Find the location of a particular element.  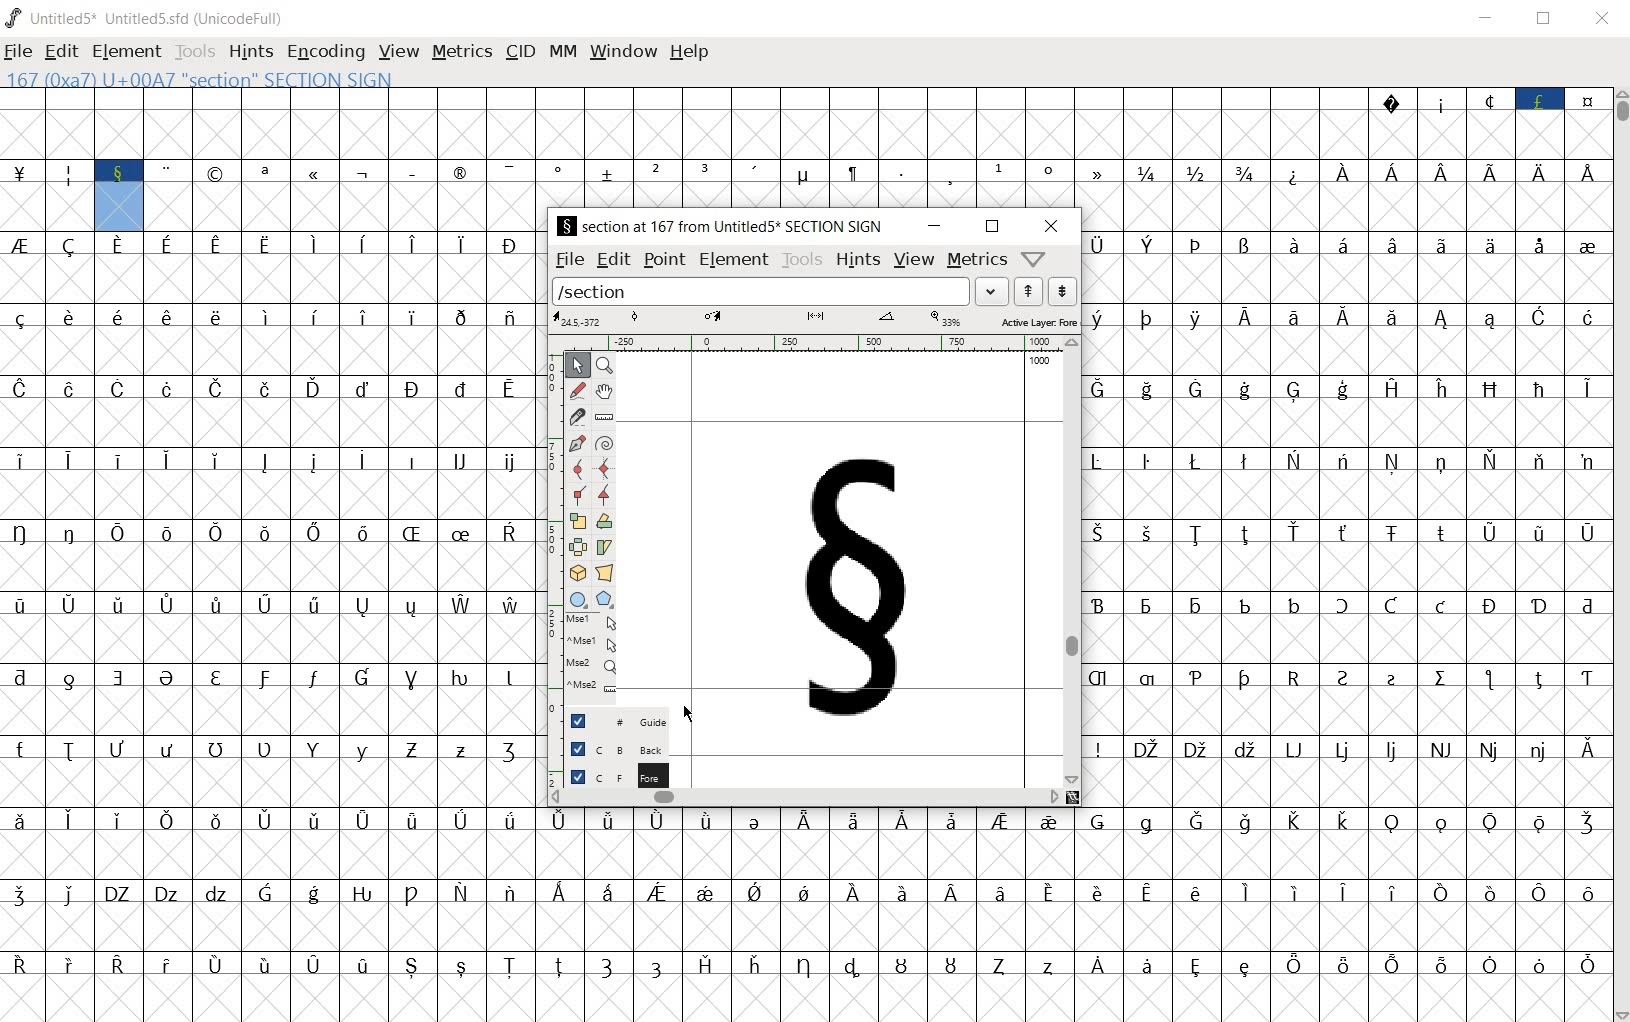

Untitled1 Untitled1.sfd (UnicodeFull) is located at coordinates (143, 18).